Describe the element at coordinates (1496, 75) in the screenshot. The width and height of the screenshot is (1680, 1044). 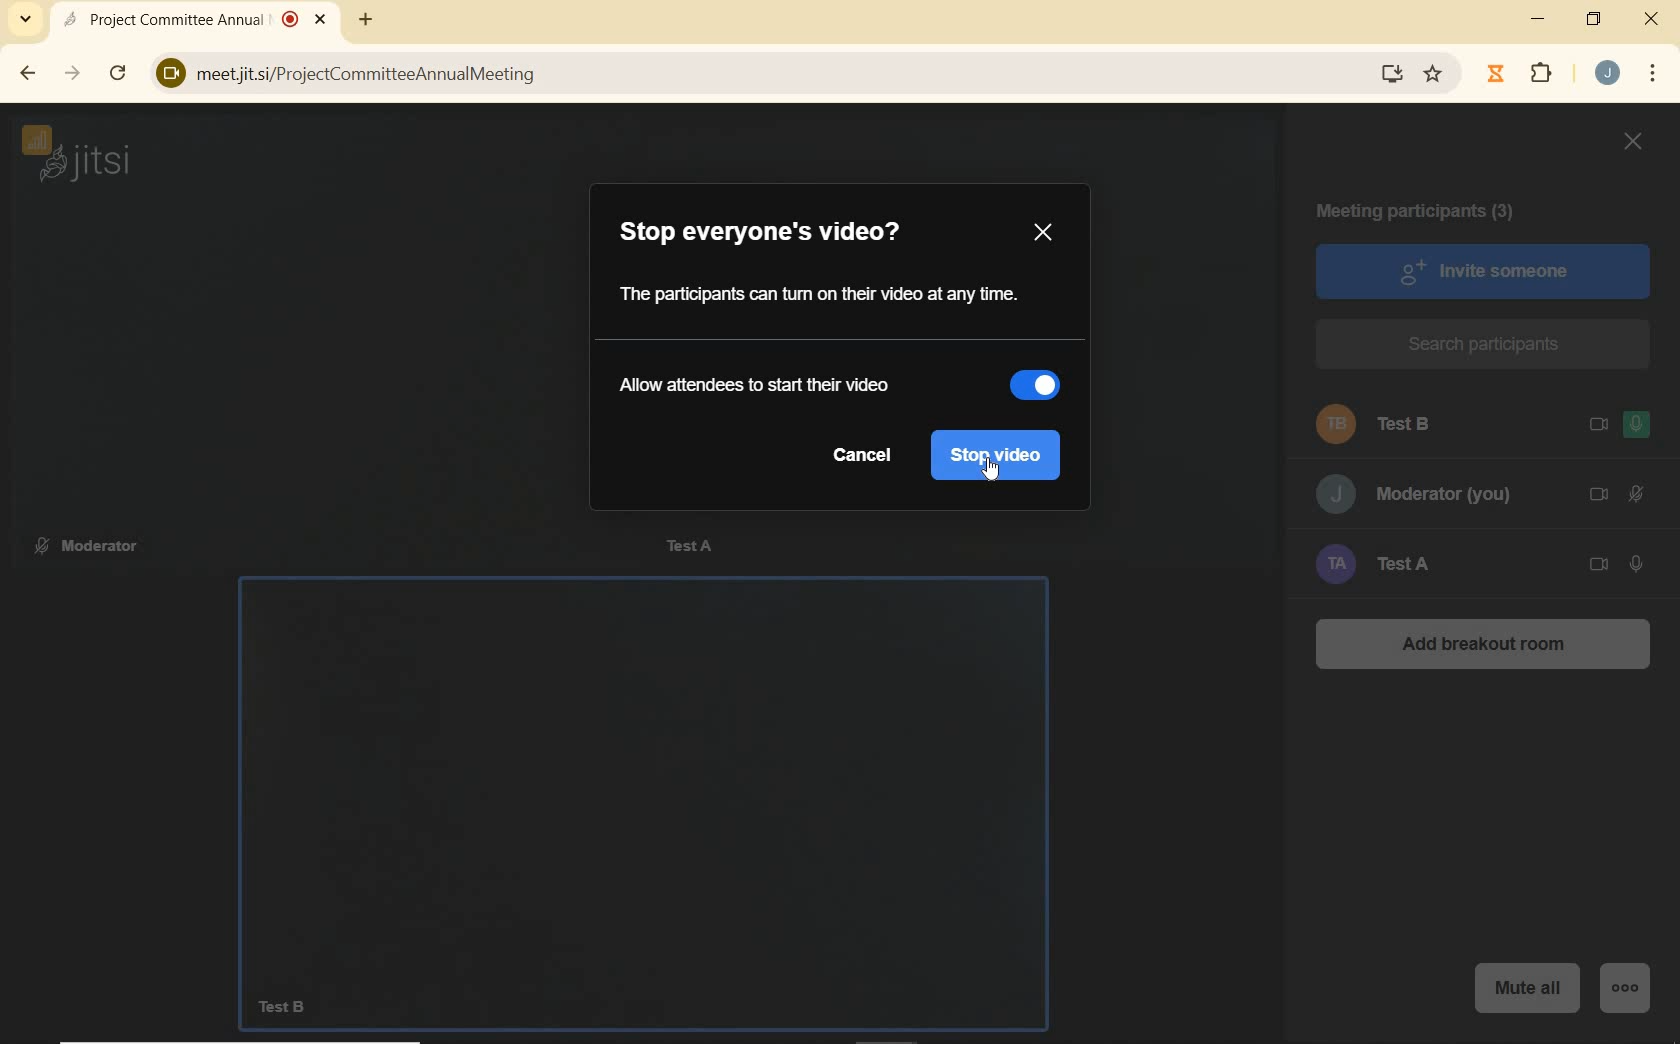
I see `Jibble` at that location.